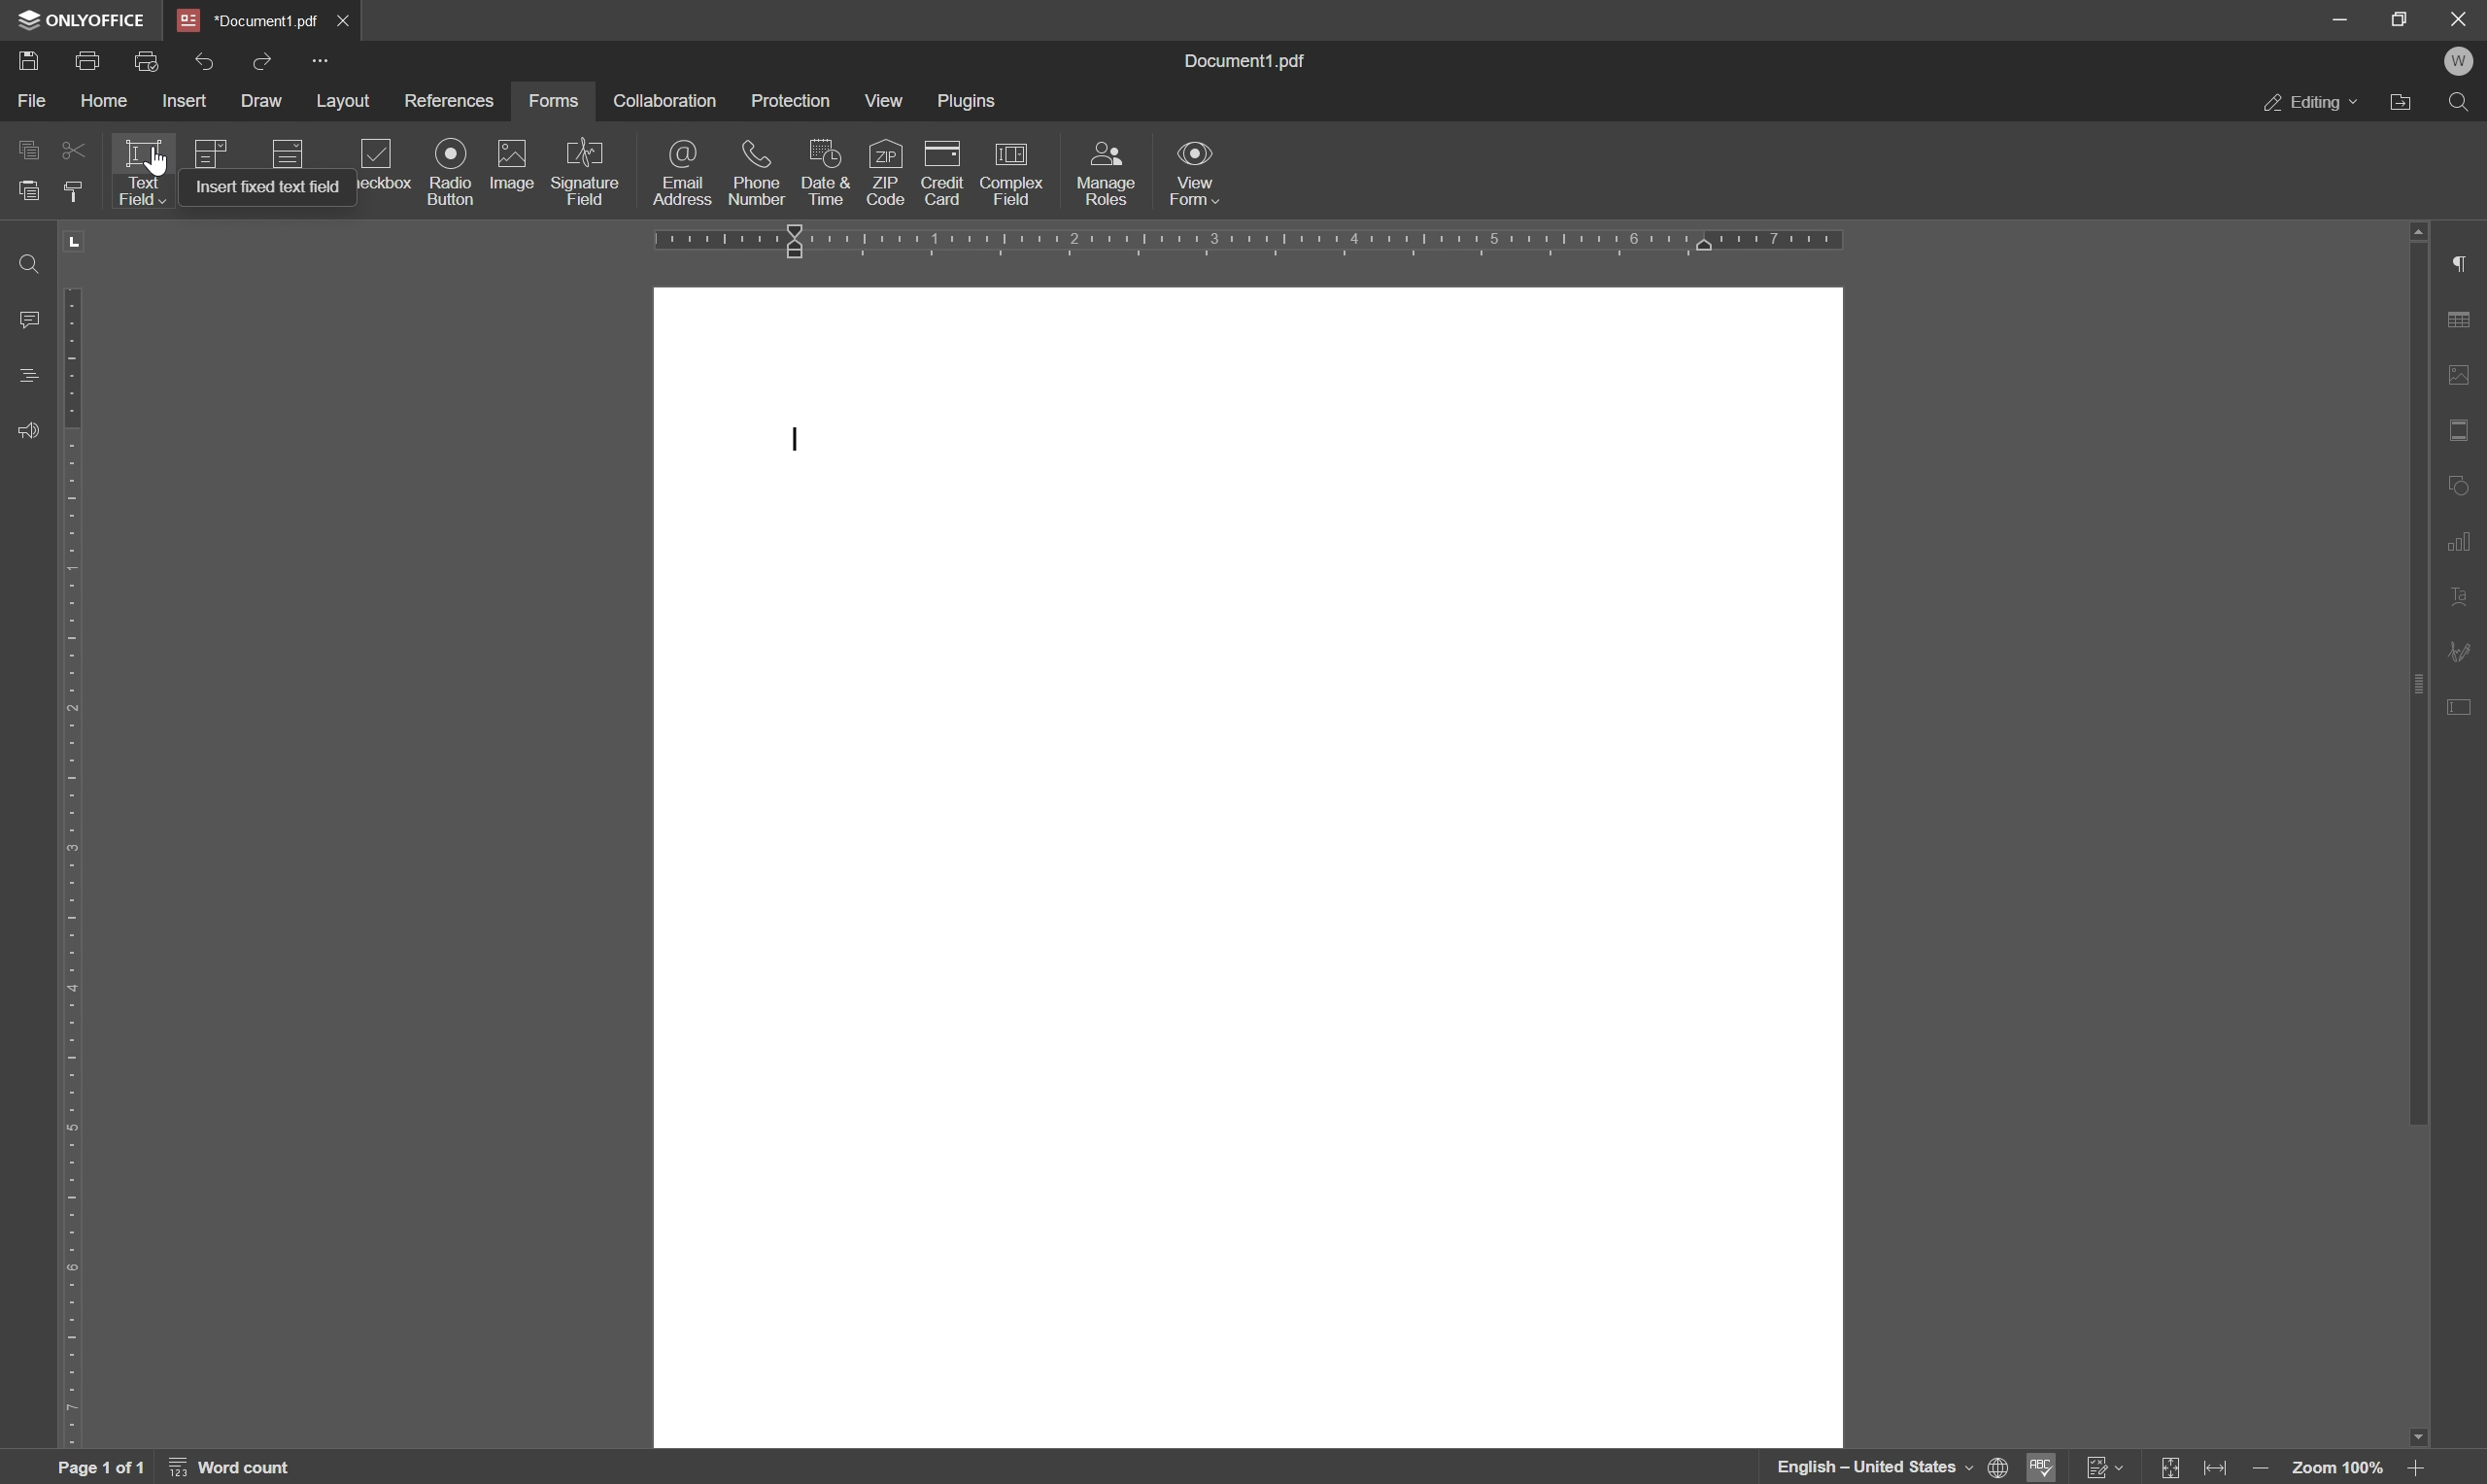 This screenshot has height=1484, width=2487. I want to click on redo, so click(264, 59).